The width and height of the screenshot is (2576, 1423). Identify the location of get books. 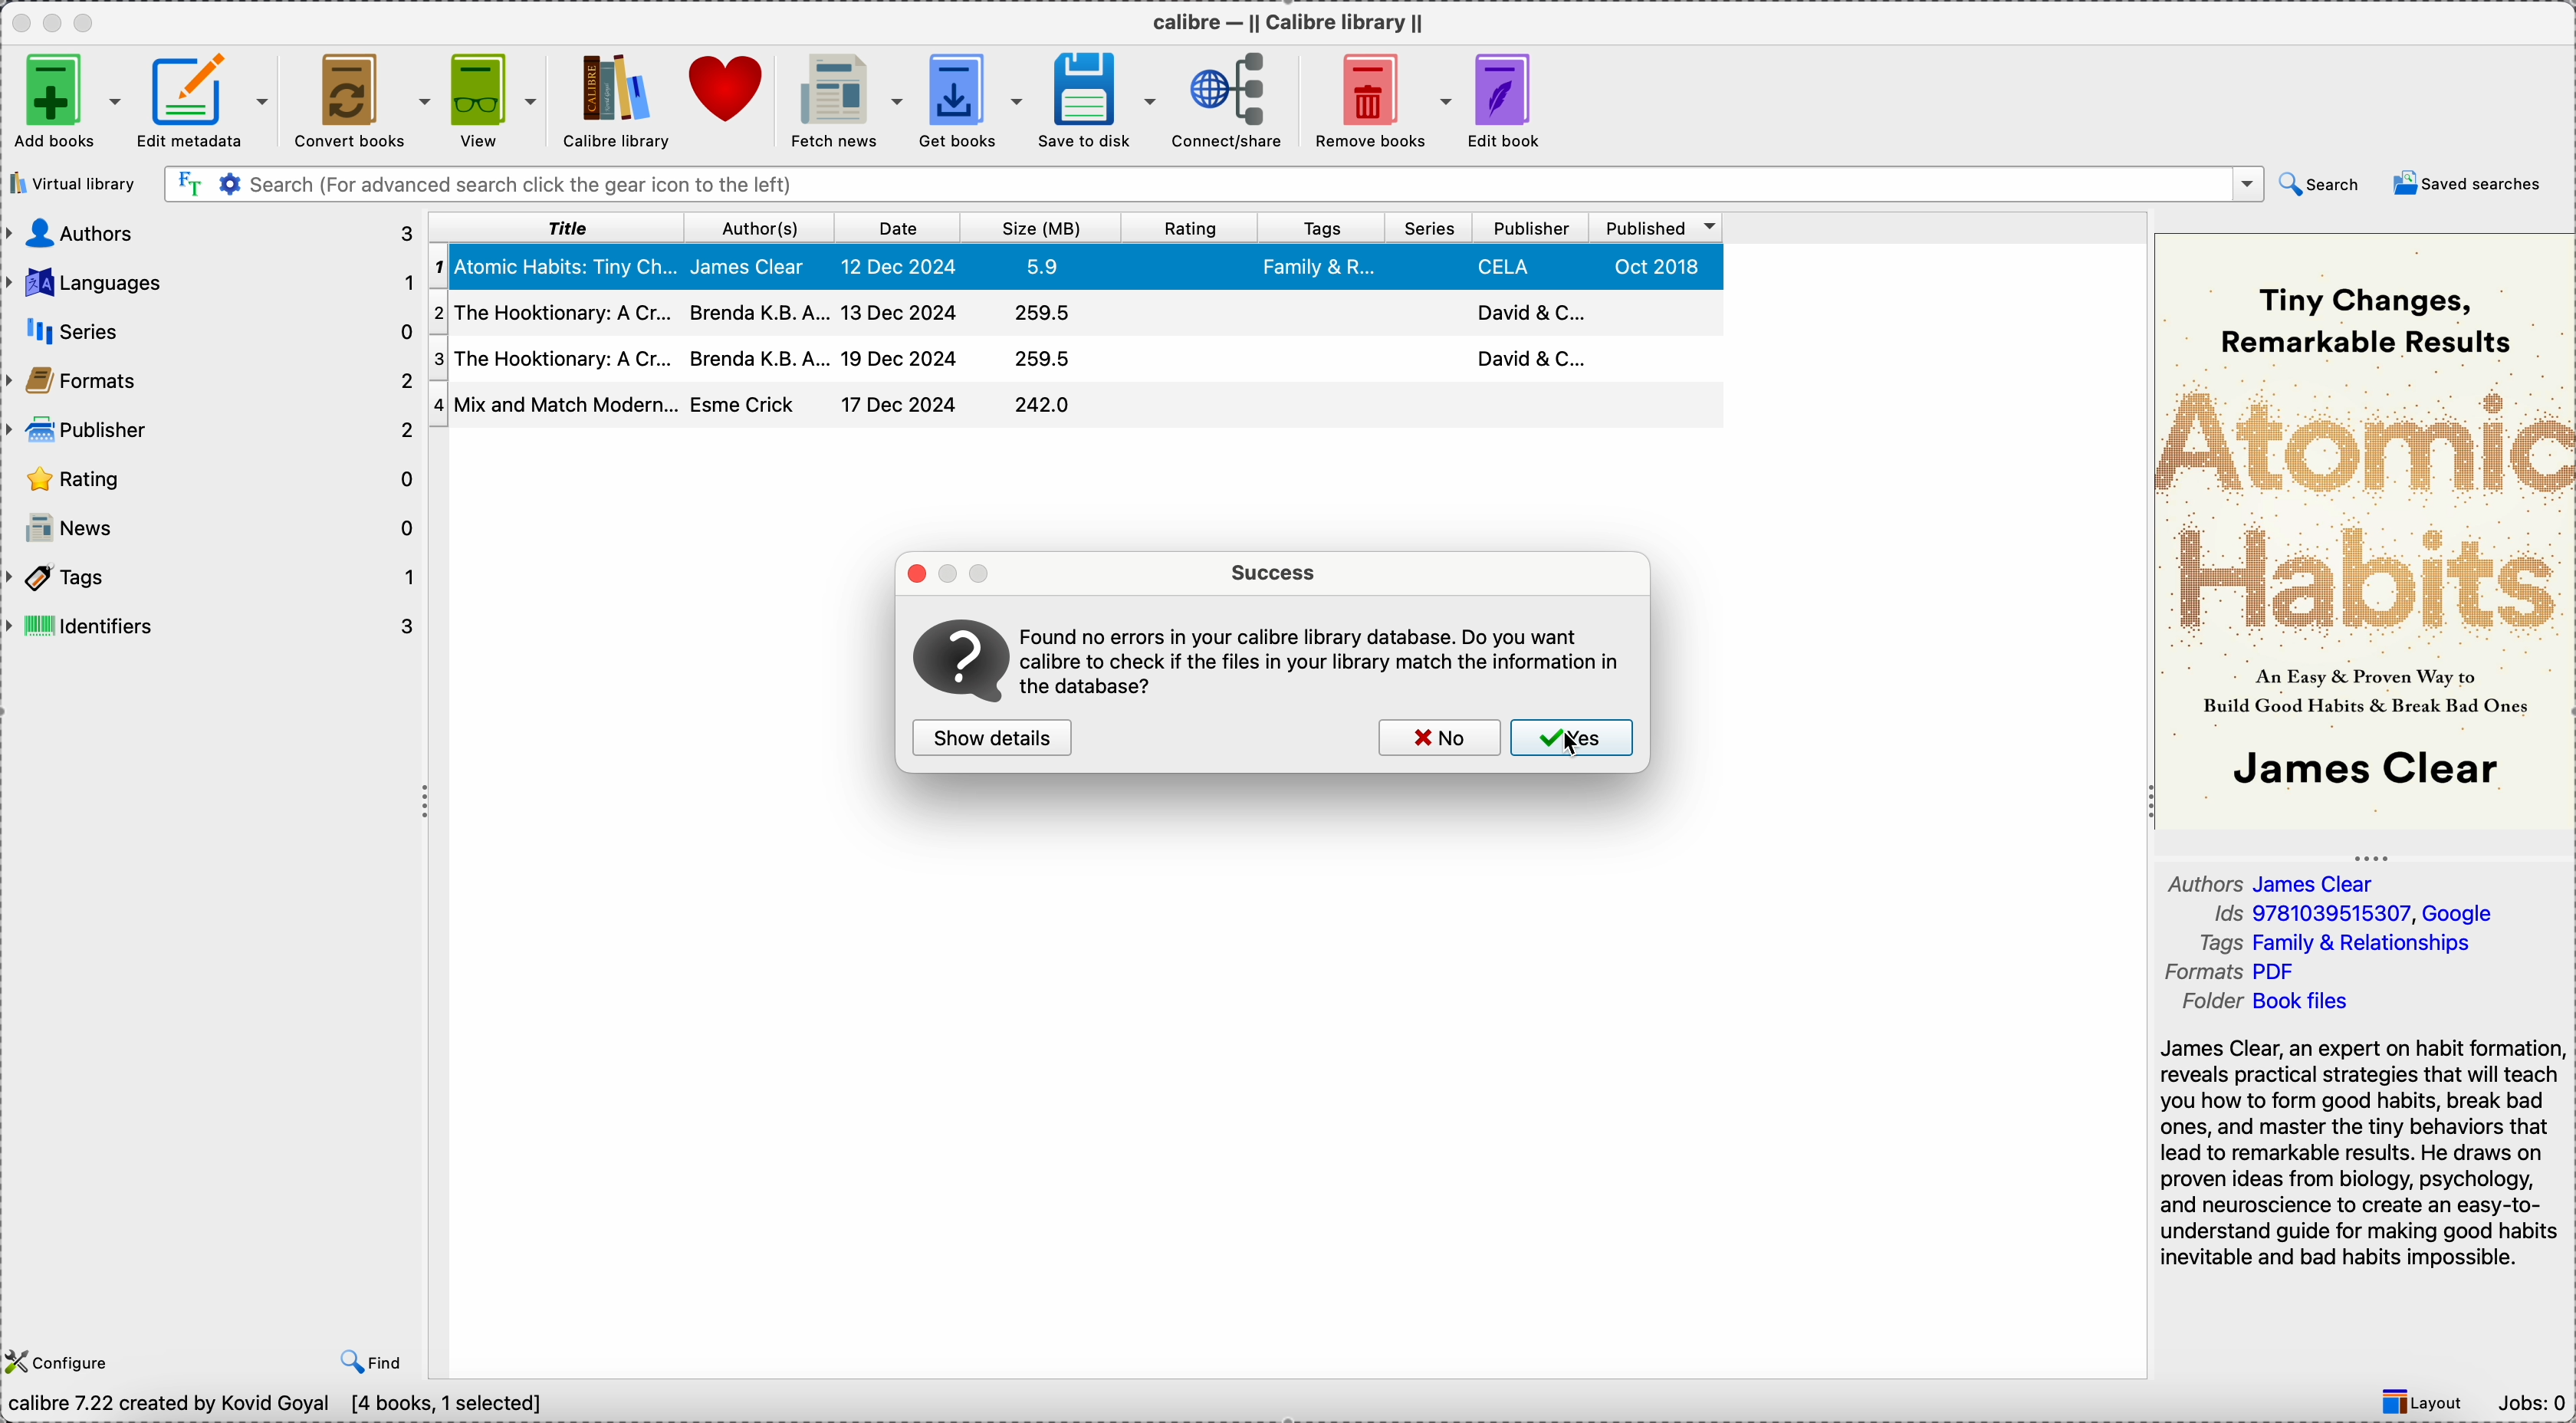
(972, 99).